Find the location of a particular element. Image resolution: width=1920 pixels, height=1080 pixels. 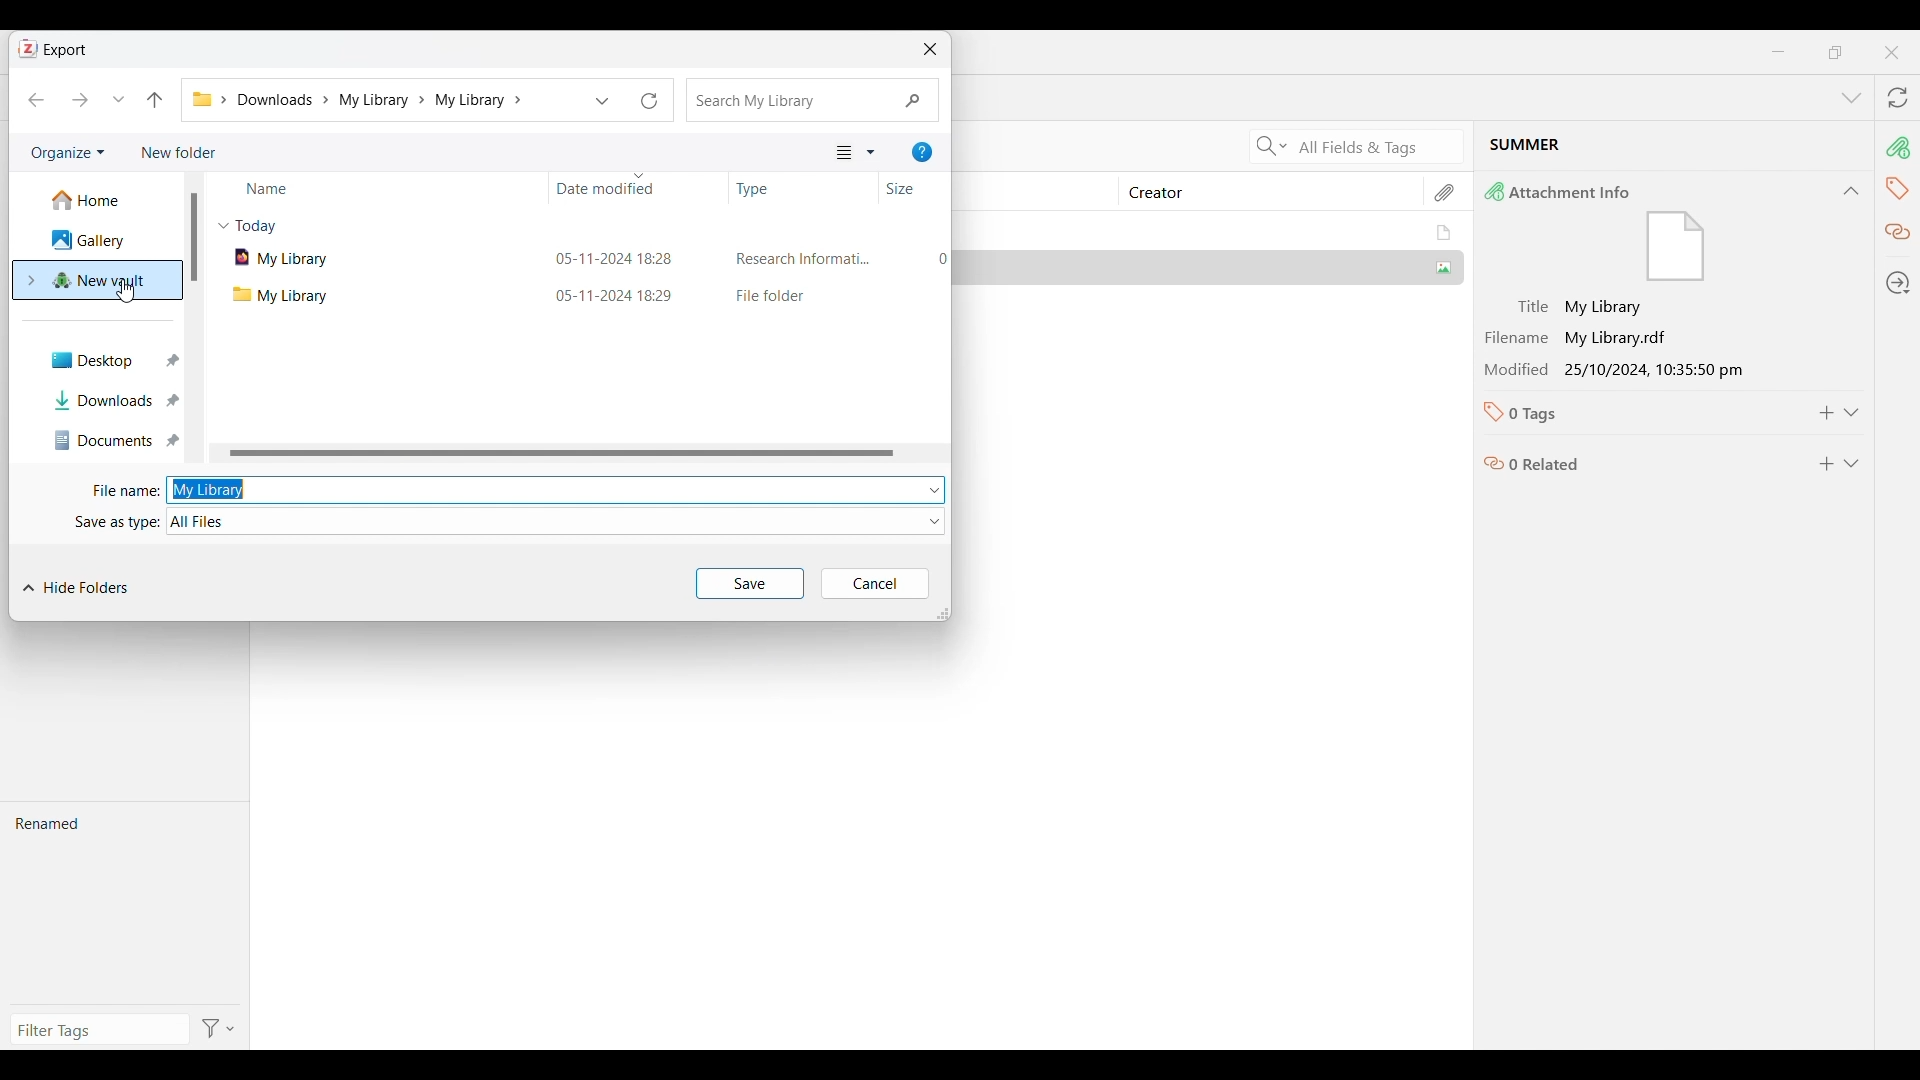

Type  is located at coordinates (769, 189).